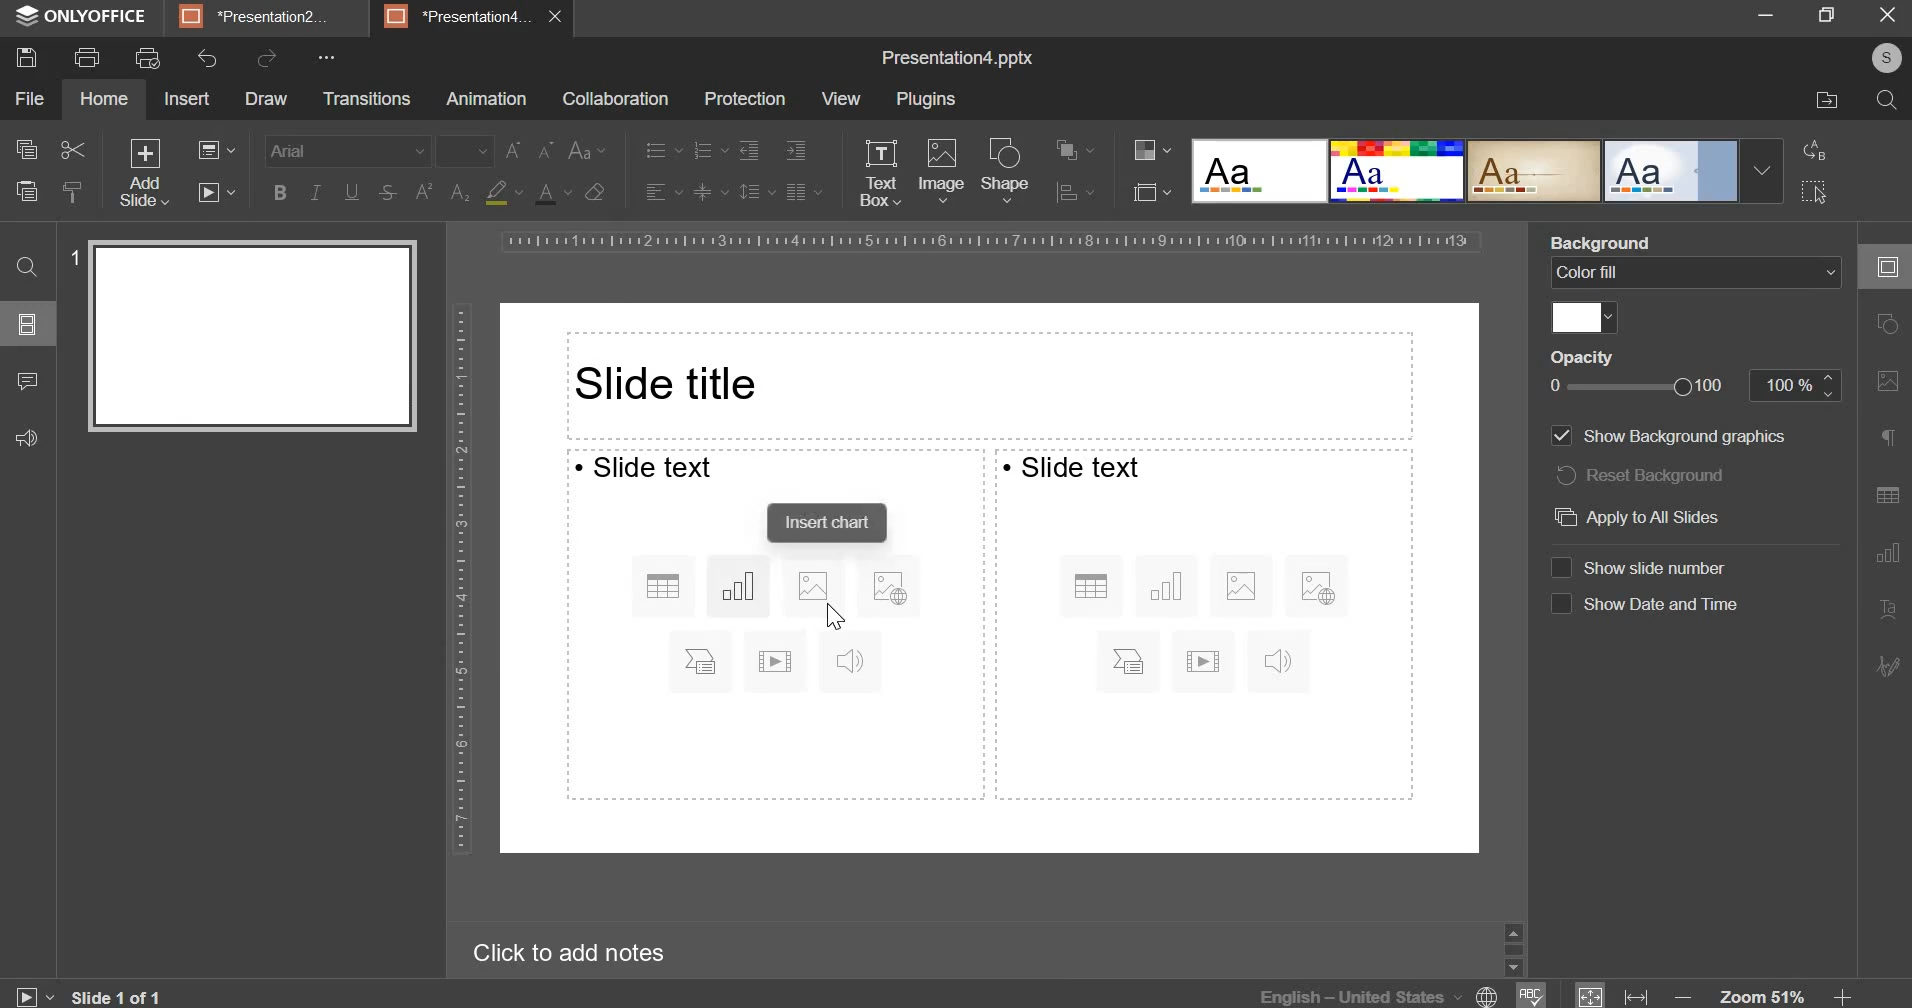 This screenshot has height=1008, width=1912. Describe the element at coordinates (1664, 604) in the screenshot. I see `show date and time` at that location.